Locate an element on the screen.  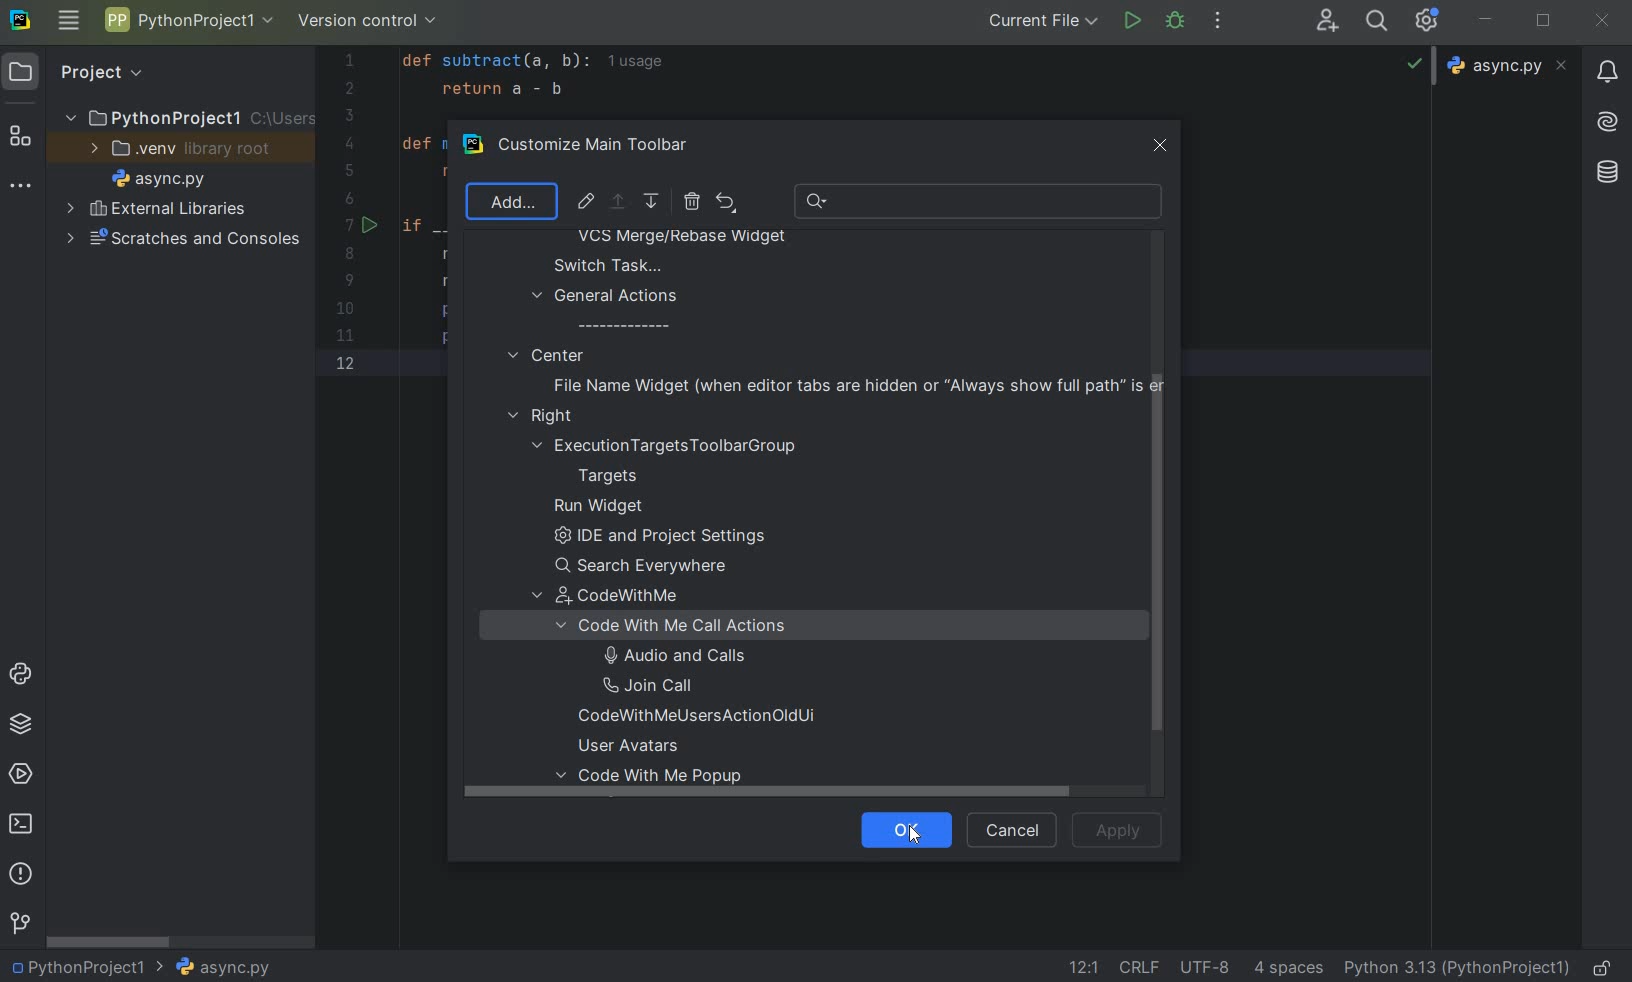
file name widget is located at coordinates (853, 385).